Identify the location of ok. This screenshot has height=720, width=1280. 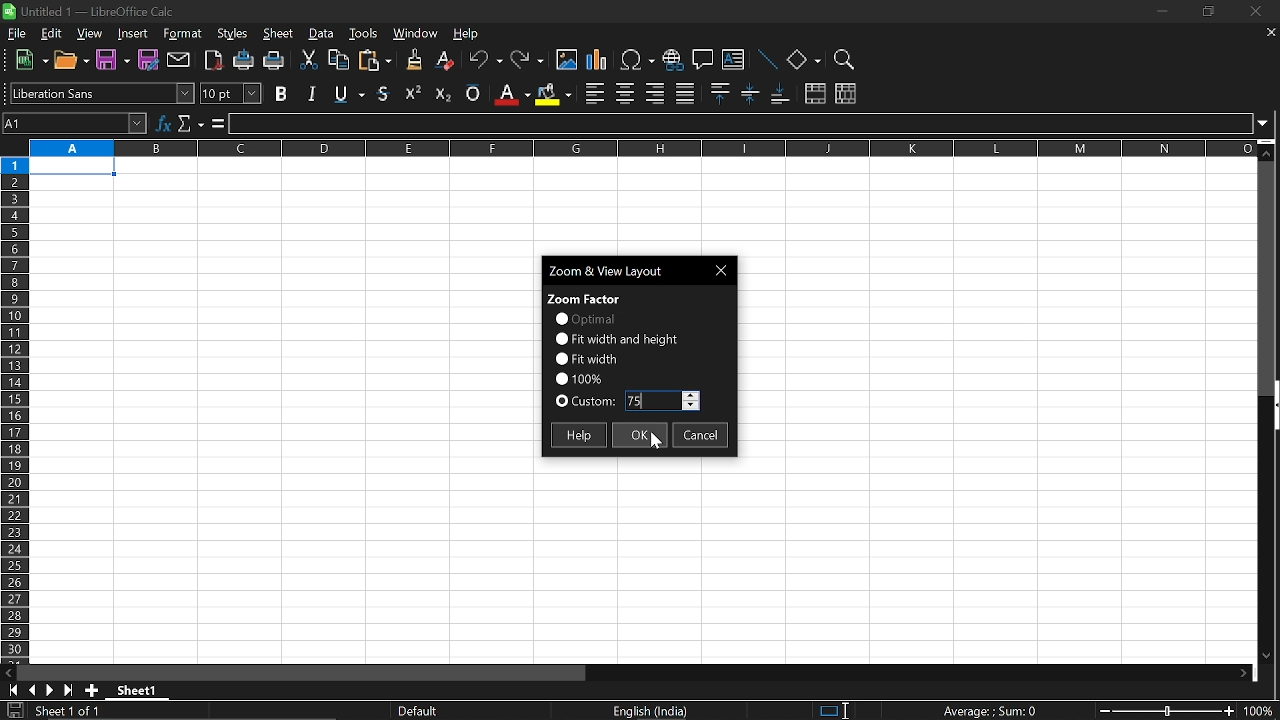
(638, 435).